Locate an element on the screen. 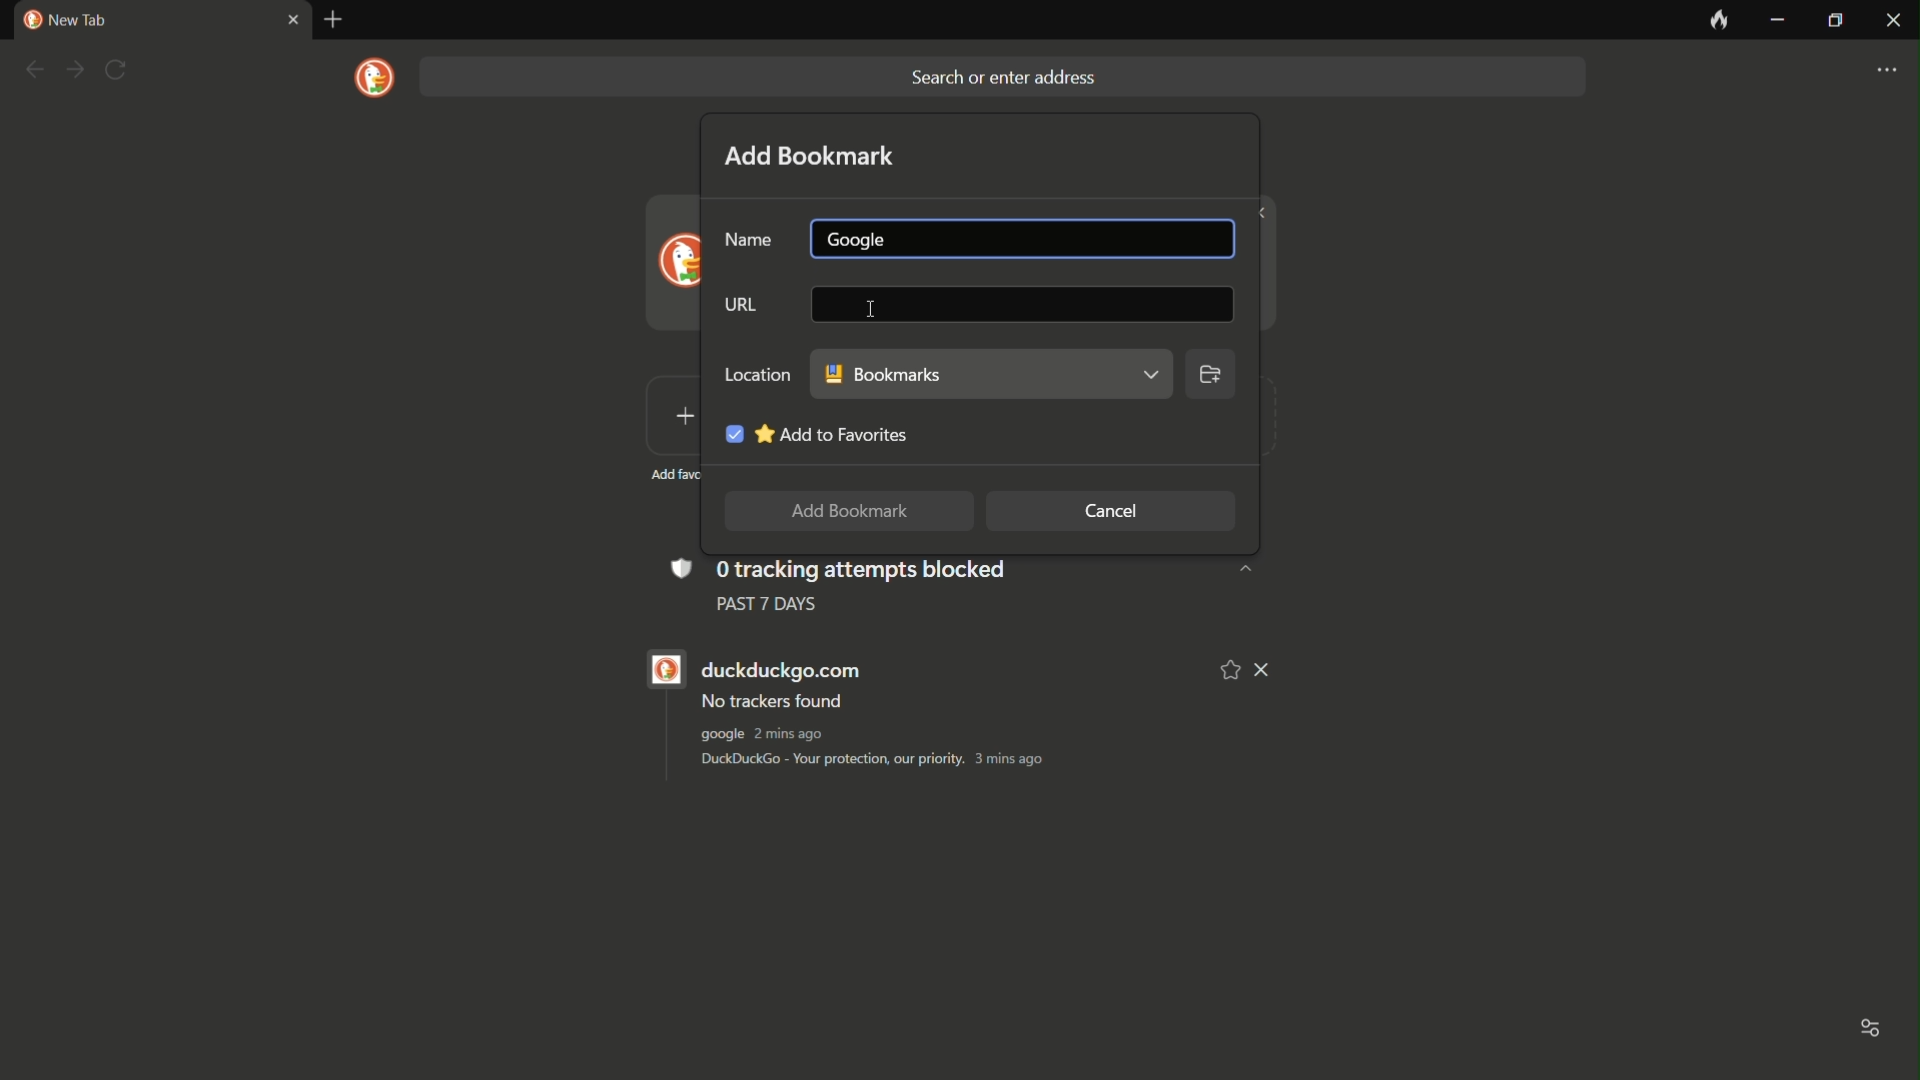 The width and height of the screenshot is (1920, 1080). settings is located at coordinates (1886, 71).